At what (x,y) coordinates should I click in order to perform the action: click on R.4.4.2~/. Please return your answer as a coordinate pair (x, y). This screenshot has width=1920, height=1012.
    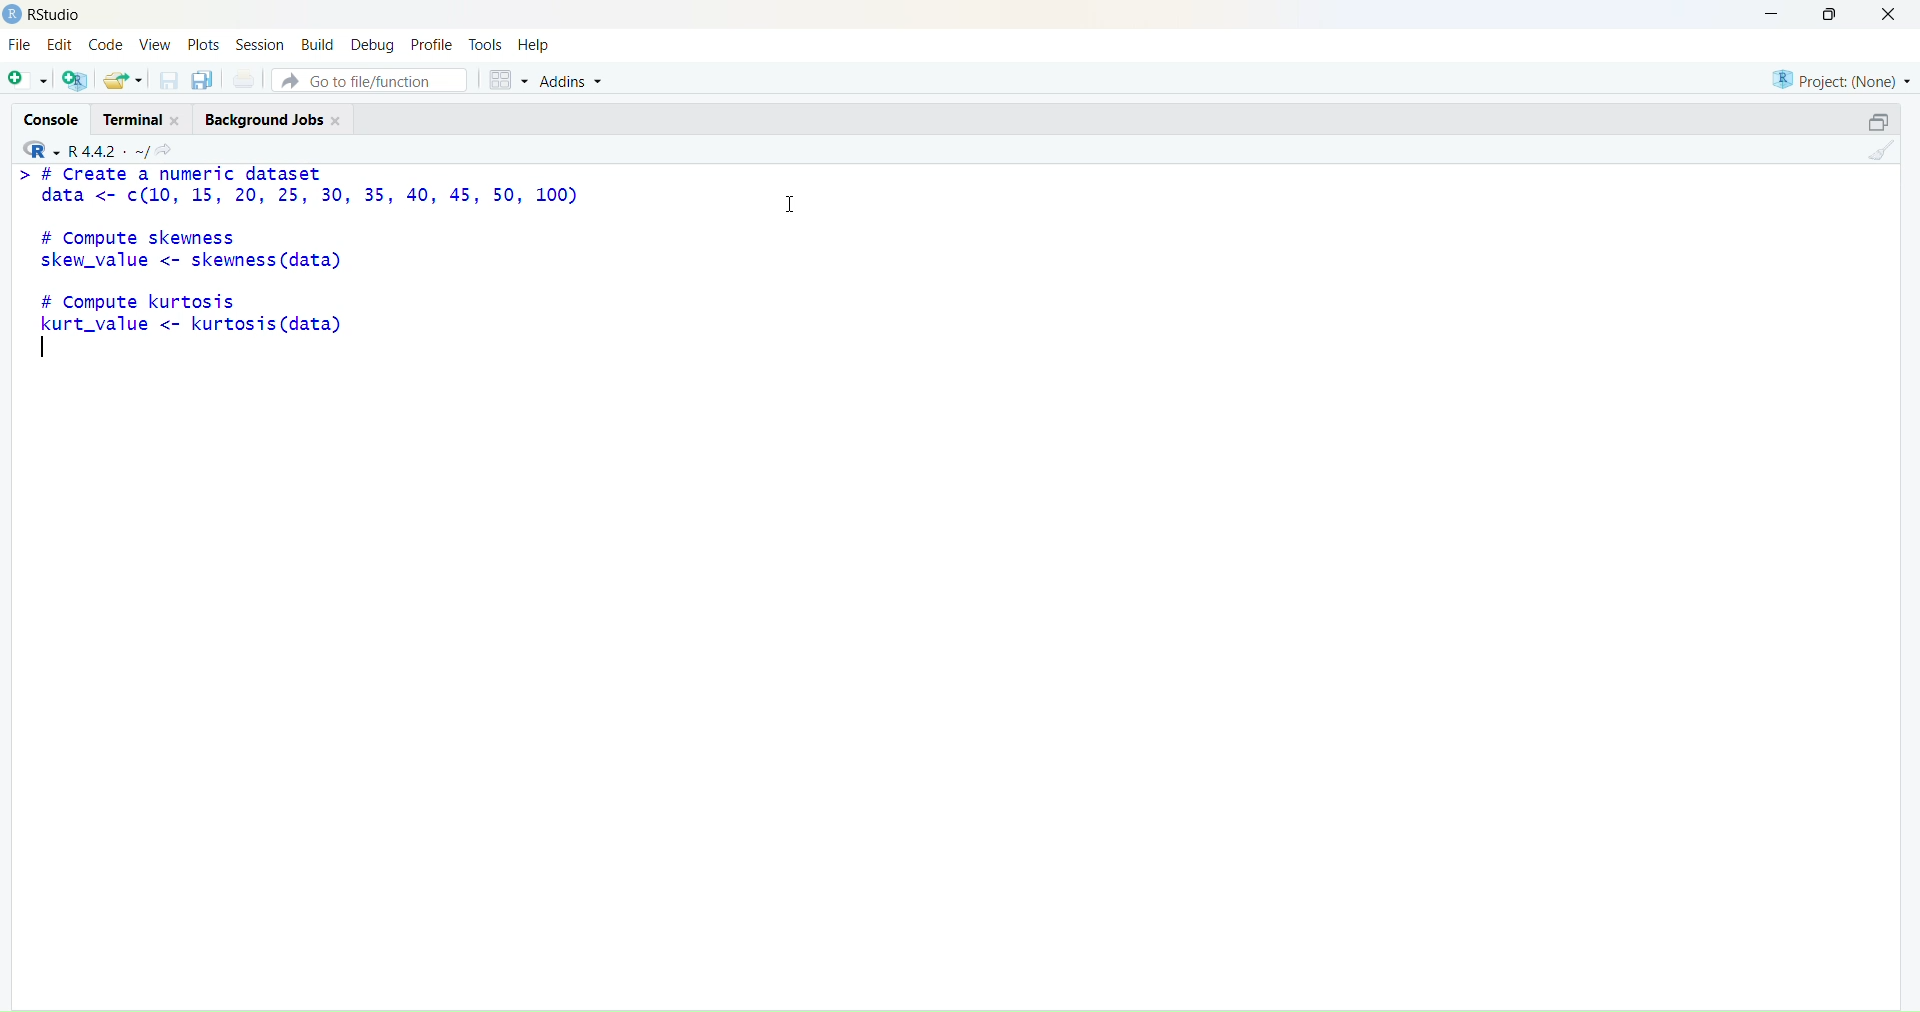
    Looking at the image, I should click on (105, 150).